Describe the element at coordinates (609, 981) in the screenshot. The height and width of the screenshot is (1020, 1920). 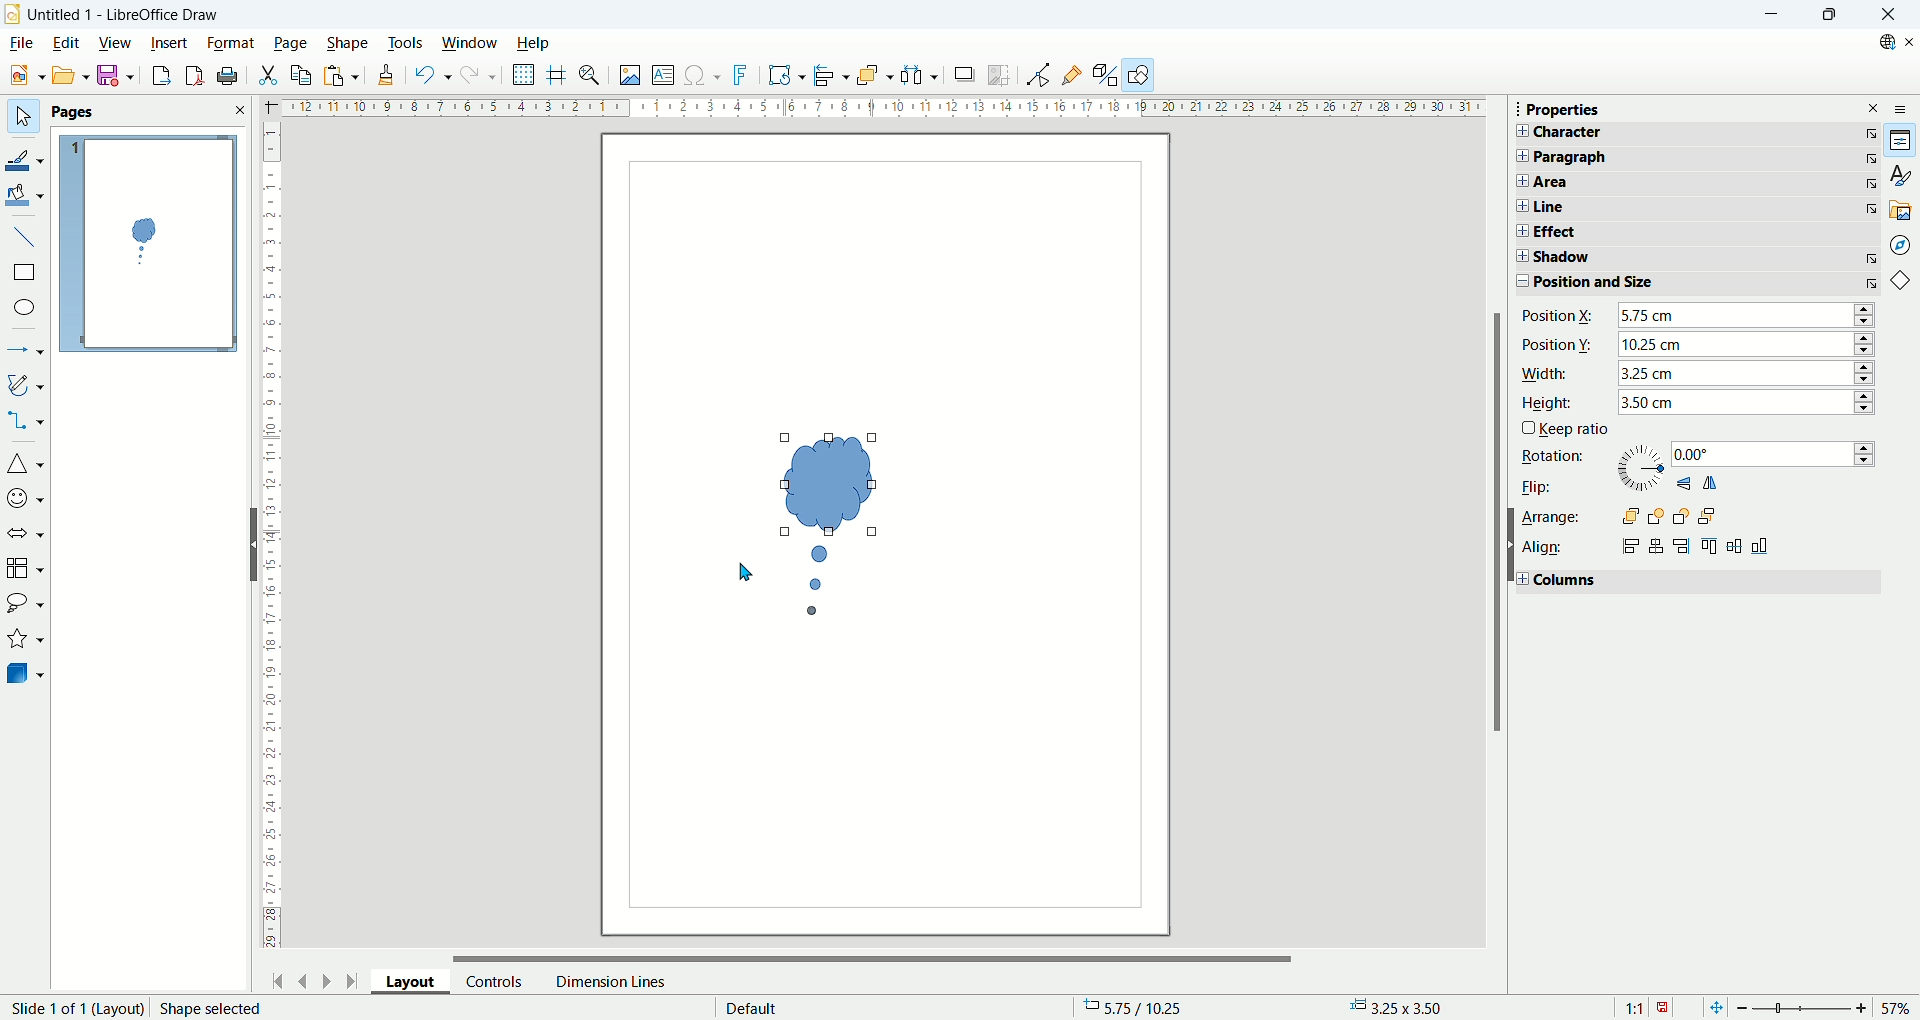
I see `dimension lines` at that location.